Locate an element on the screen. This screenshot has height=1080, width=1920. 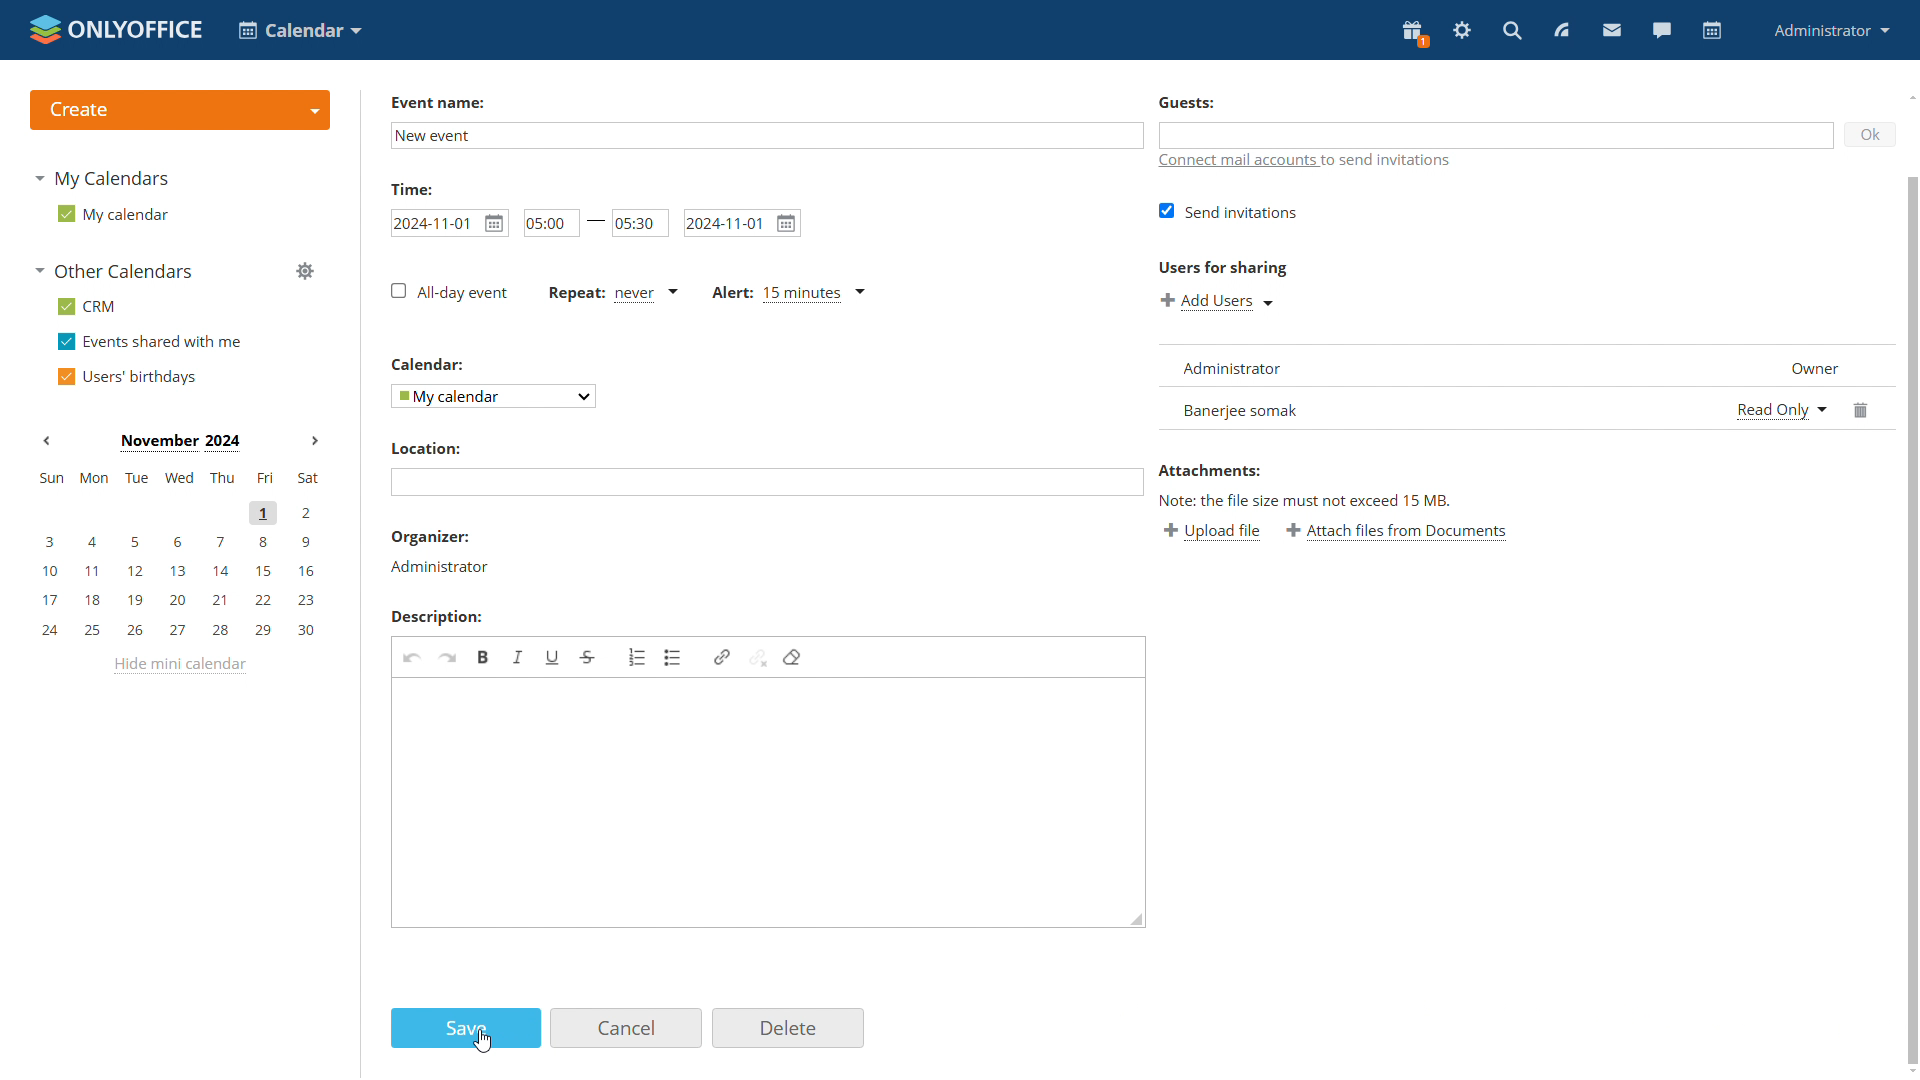
Link is located at coordinates (720, 659).